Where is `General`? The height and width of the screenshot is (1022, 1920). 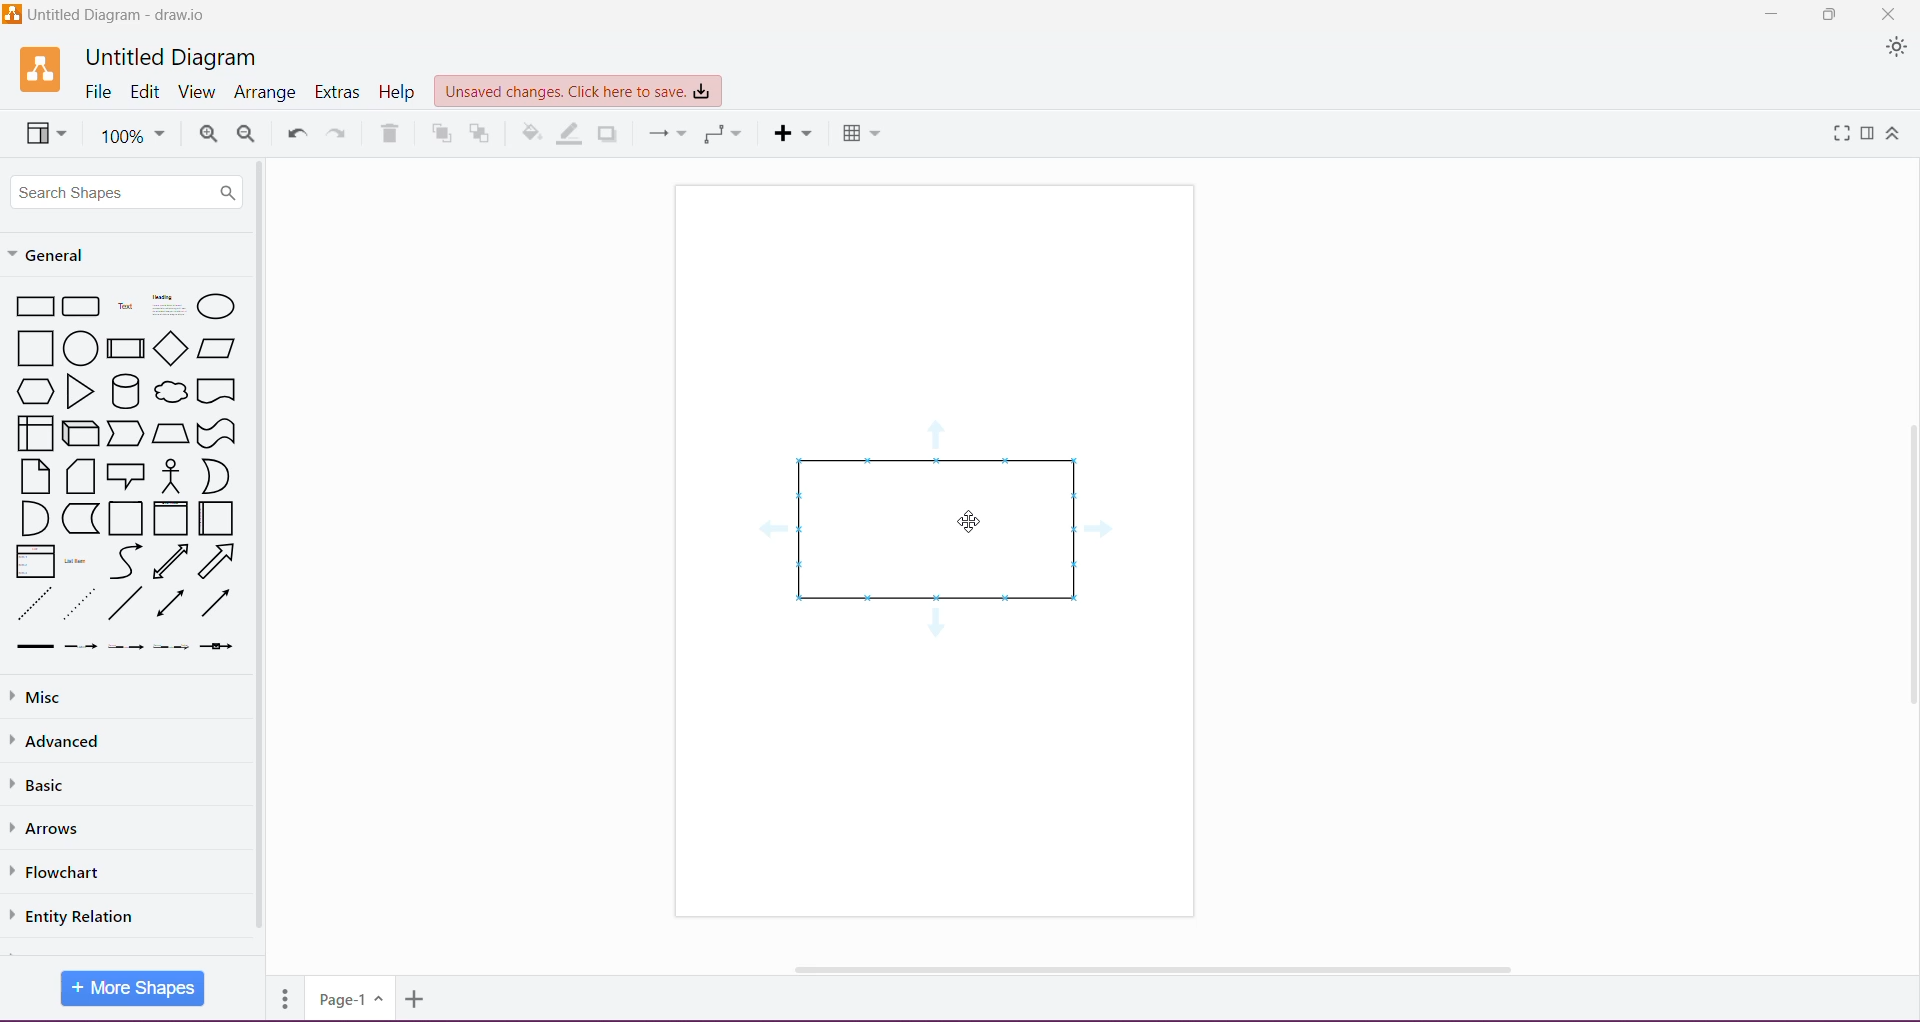
General is located at coordinates (67, 256).